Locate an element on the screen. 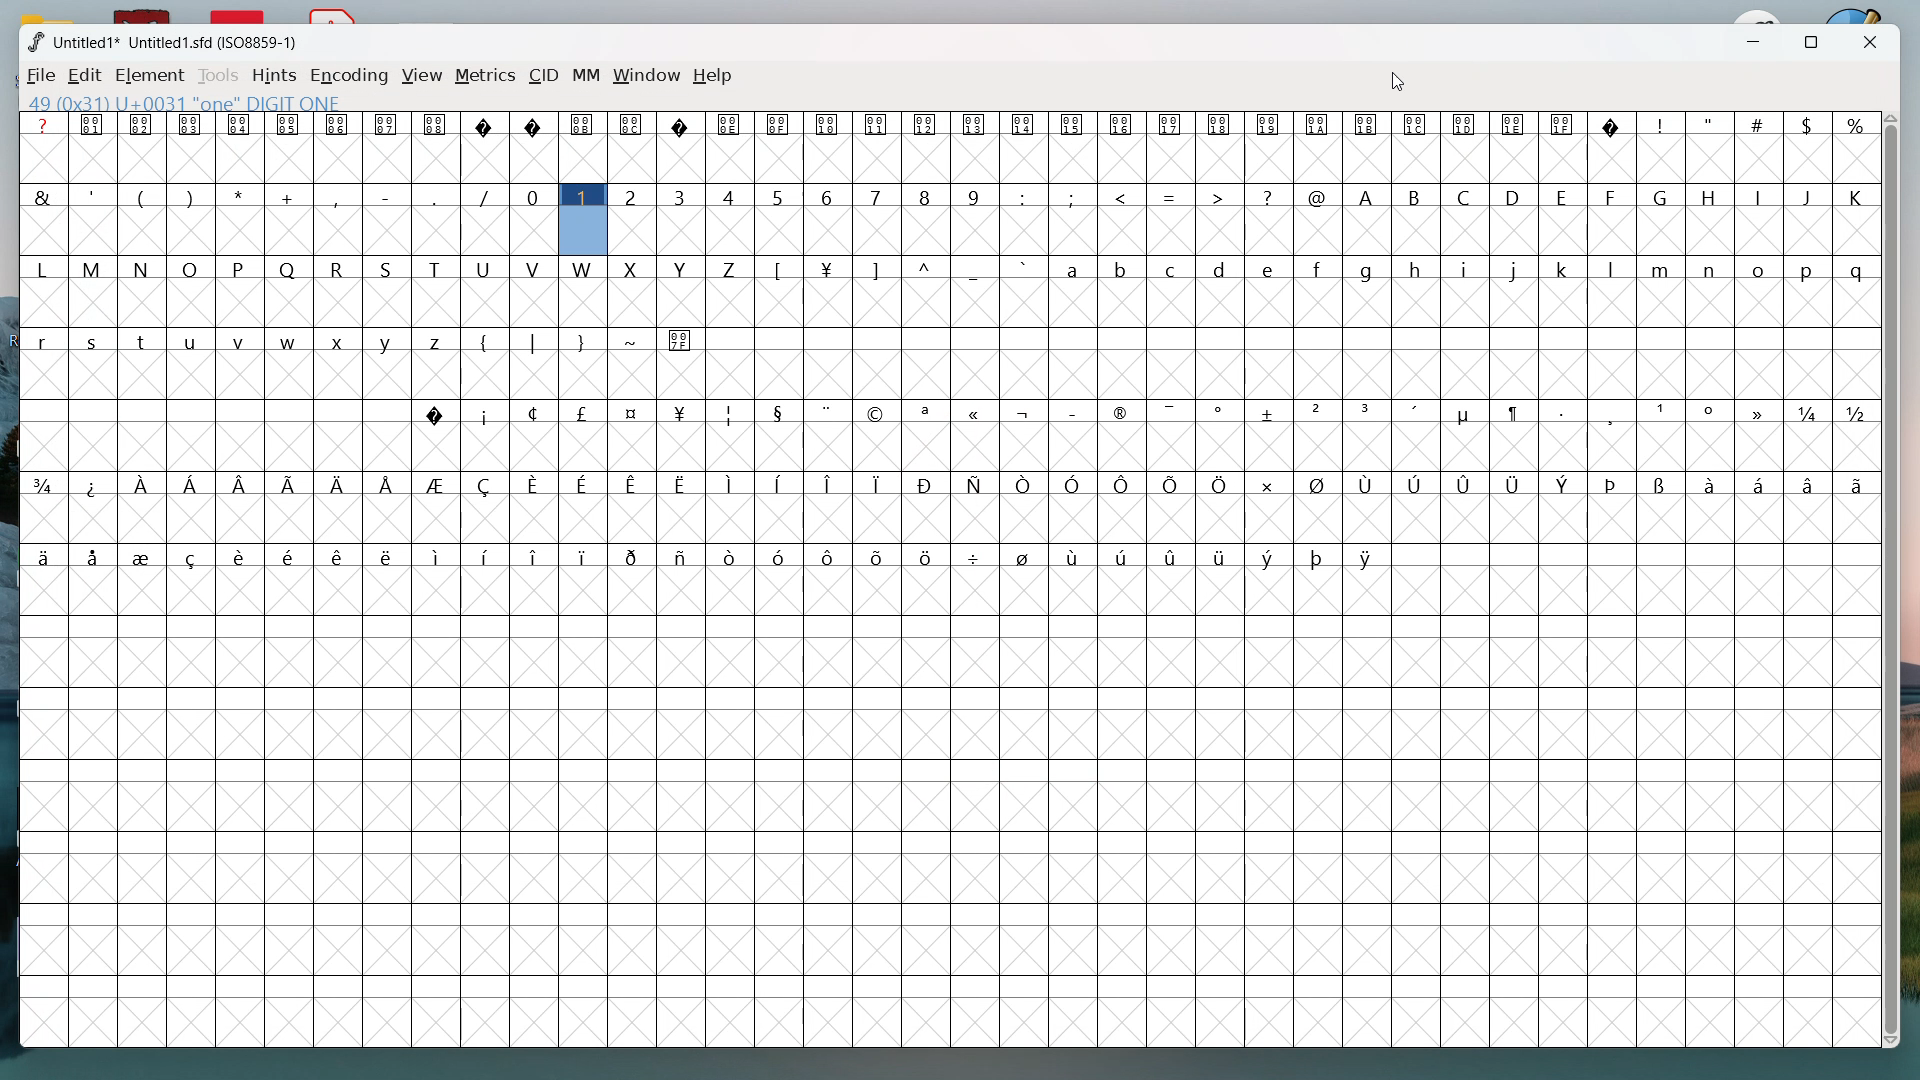 This screenshot has height=1080, width=1920. q is located at coordinates (1857, 268).